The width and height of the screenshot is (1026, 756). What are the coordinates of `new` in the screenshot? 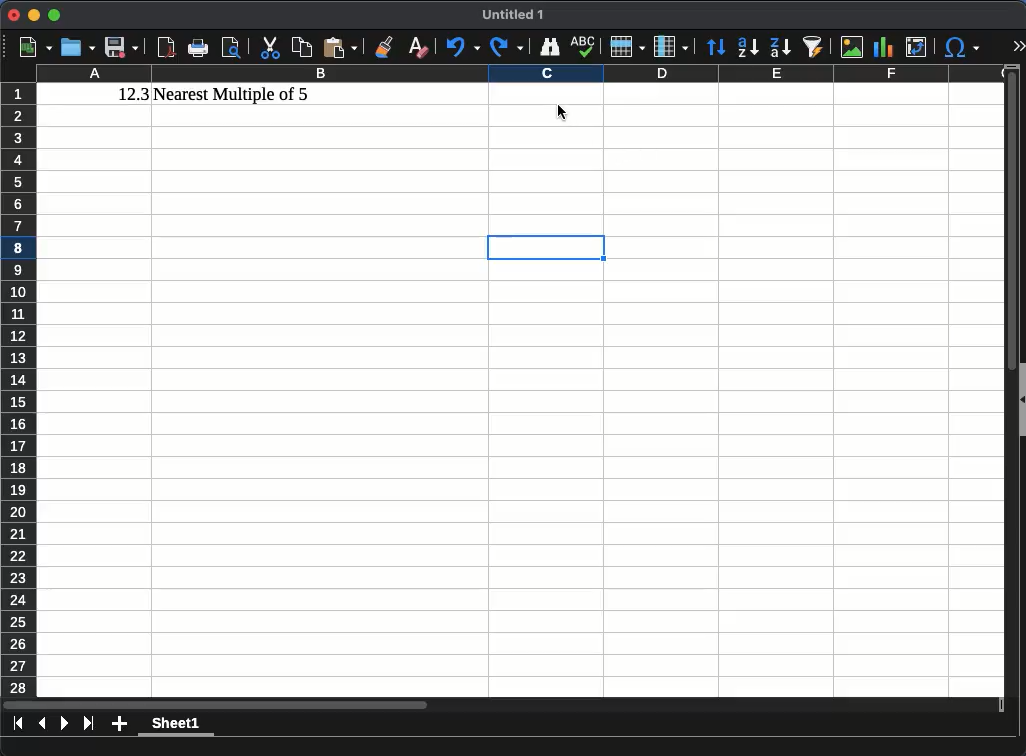 It's located at (34, 47).